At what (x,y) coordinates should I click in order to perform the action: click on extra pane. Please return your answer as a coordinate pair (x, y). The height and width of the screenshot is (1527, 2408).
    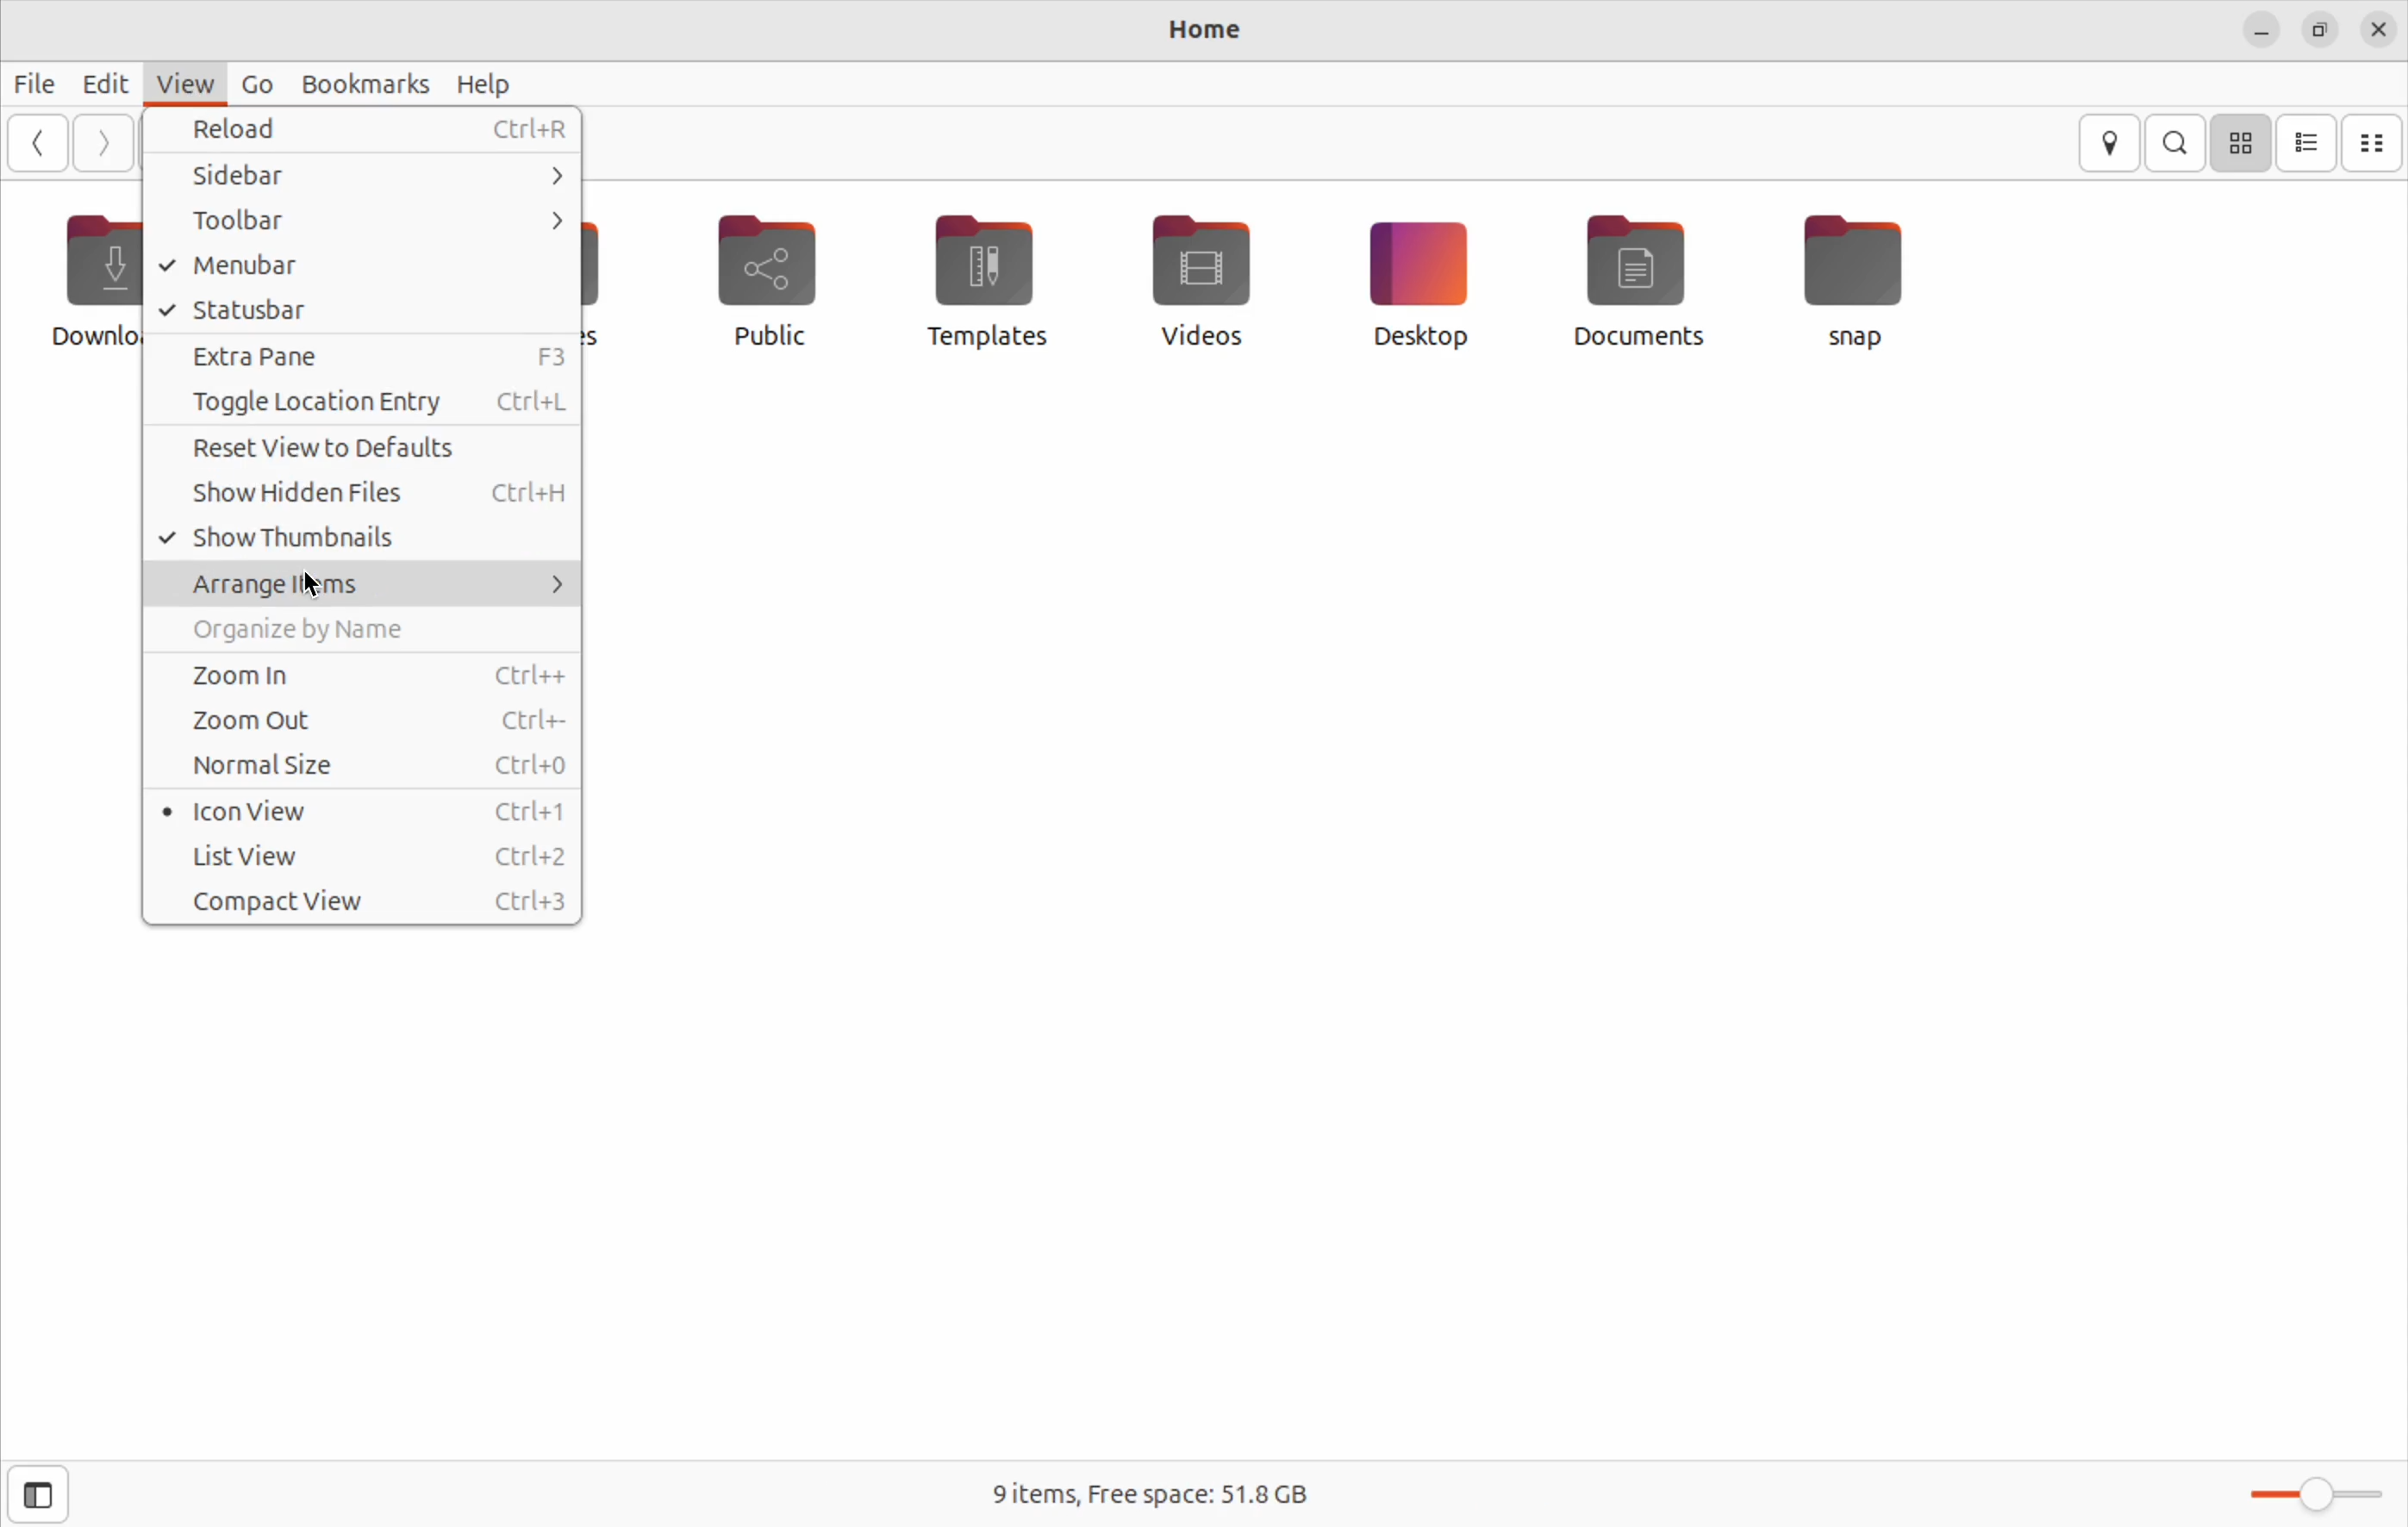
    Looking at the image, I should click on (362, 356).